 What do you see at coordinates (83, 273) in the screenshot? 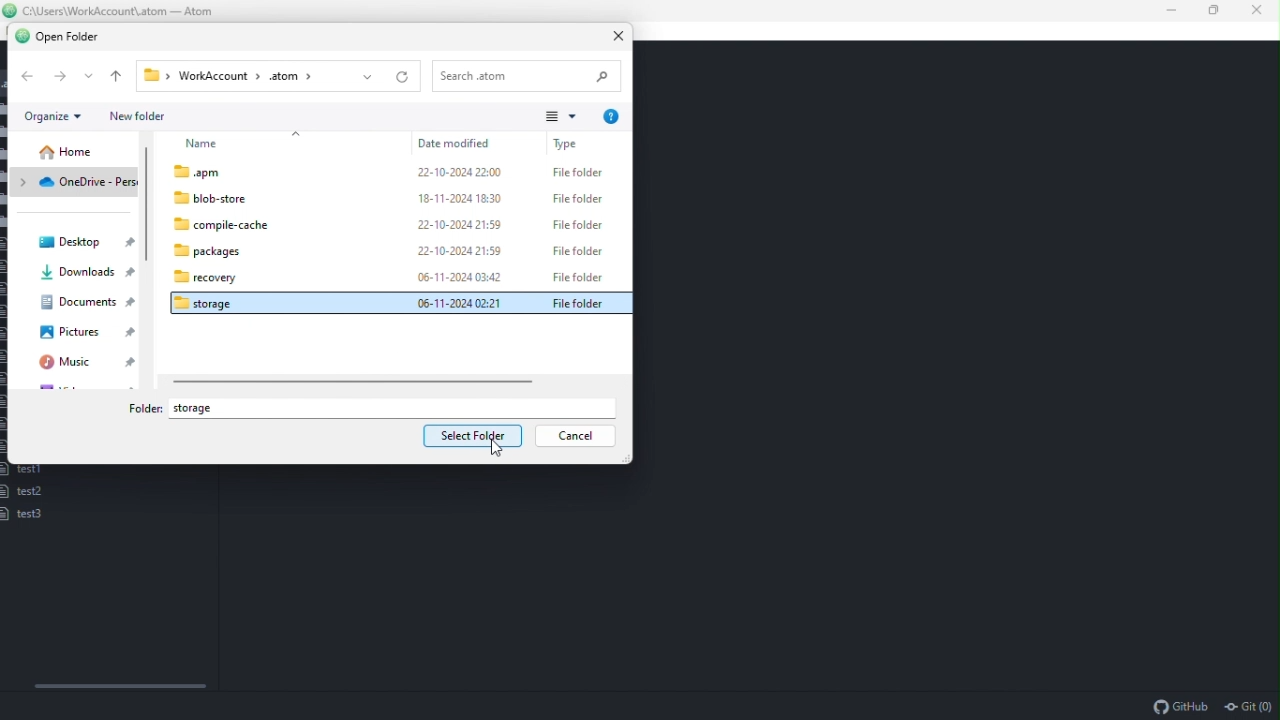
I see `Downloads` at bounding box center [83, 273].